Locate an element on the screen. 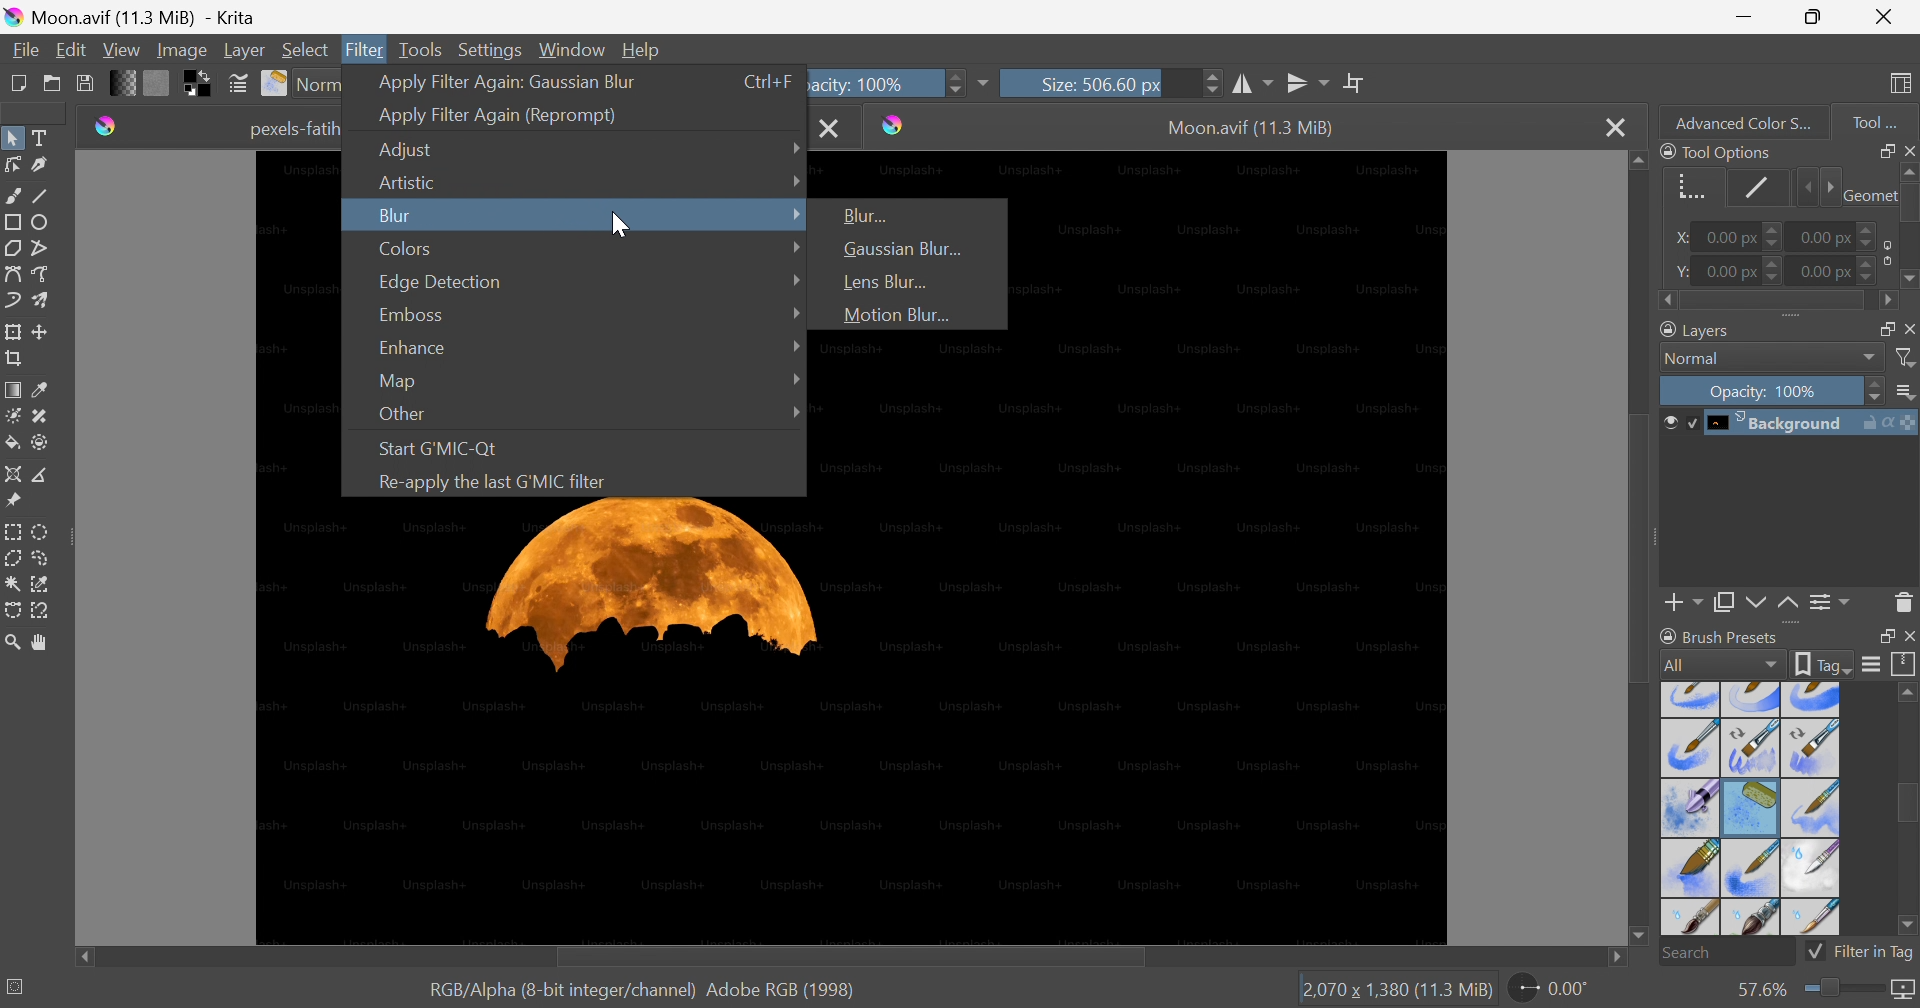  Re-apply the last G'MIC filter is located at coordinates (496, 484).